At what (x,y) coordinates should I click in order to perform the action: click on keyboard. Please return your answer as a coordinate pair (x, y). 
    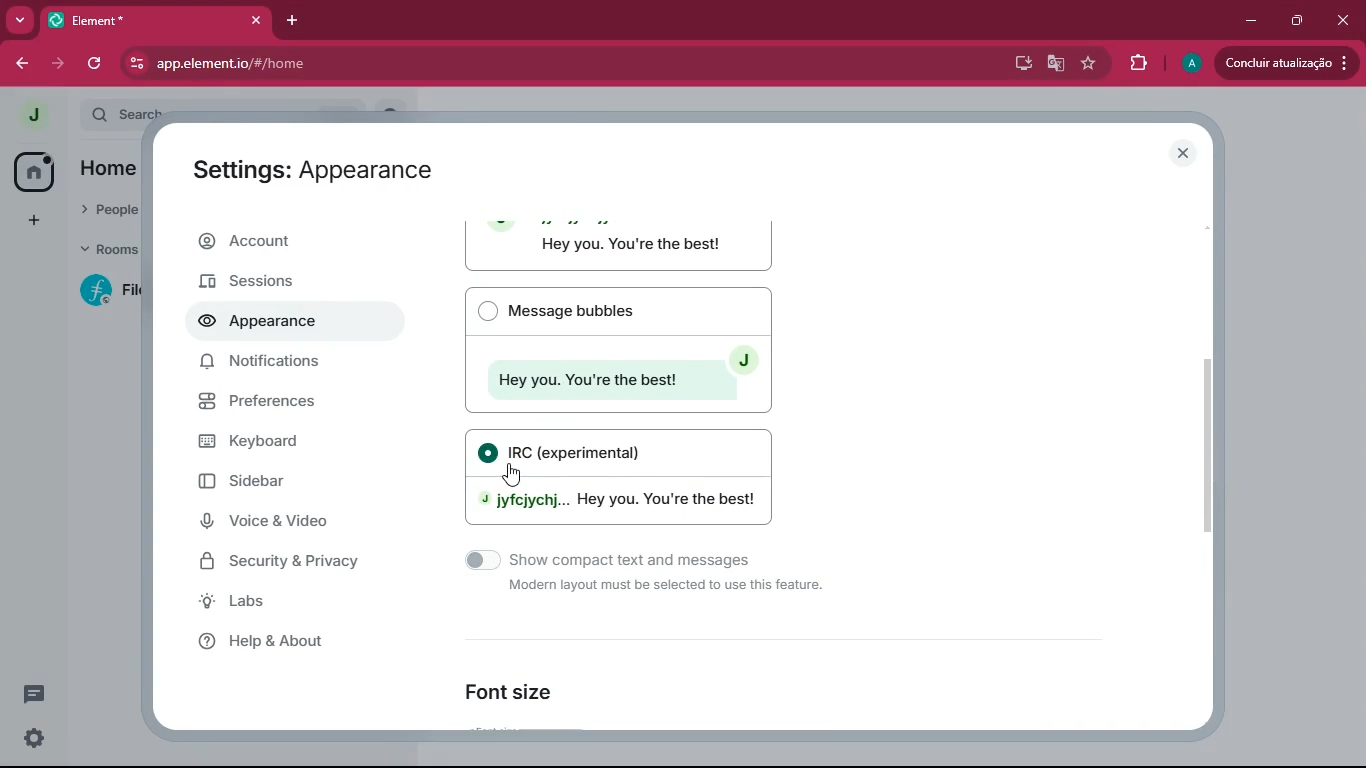
    Looking at the image, I should click on (283, 443).